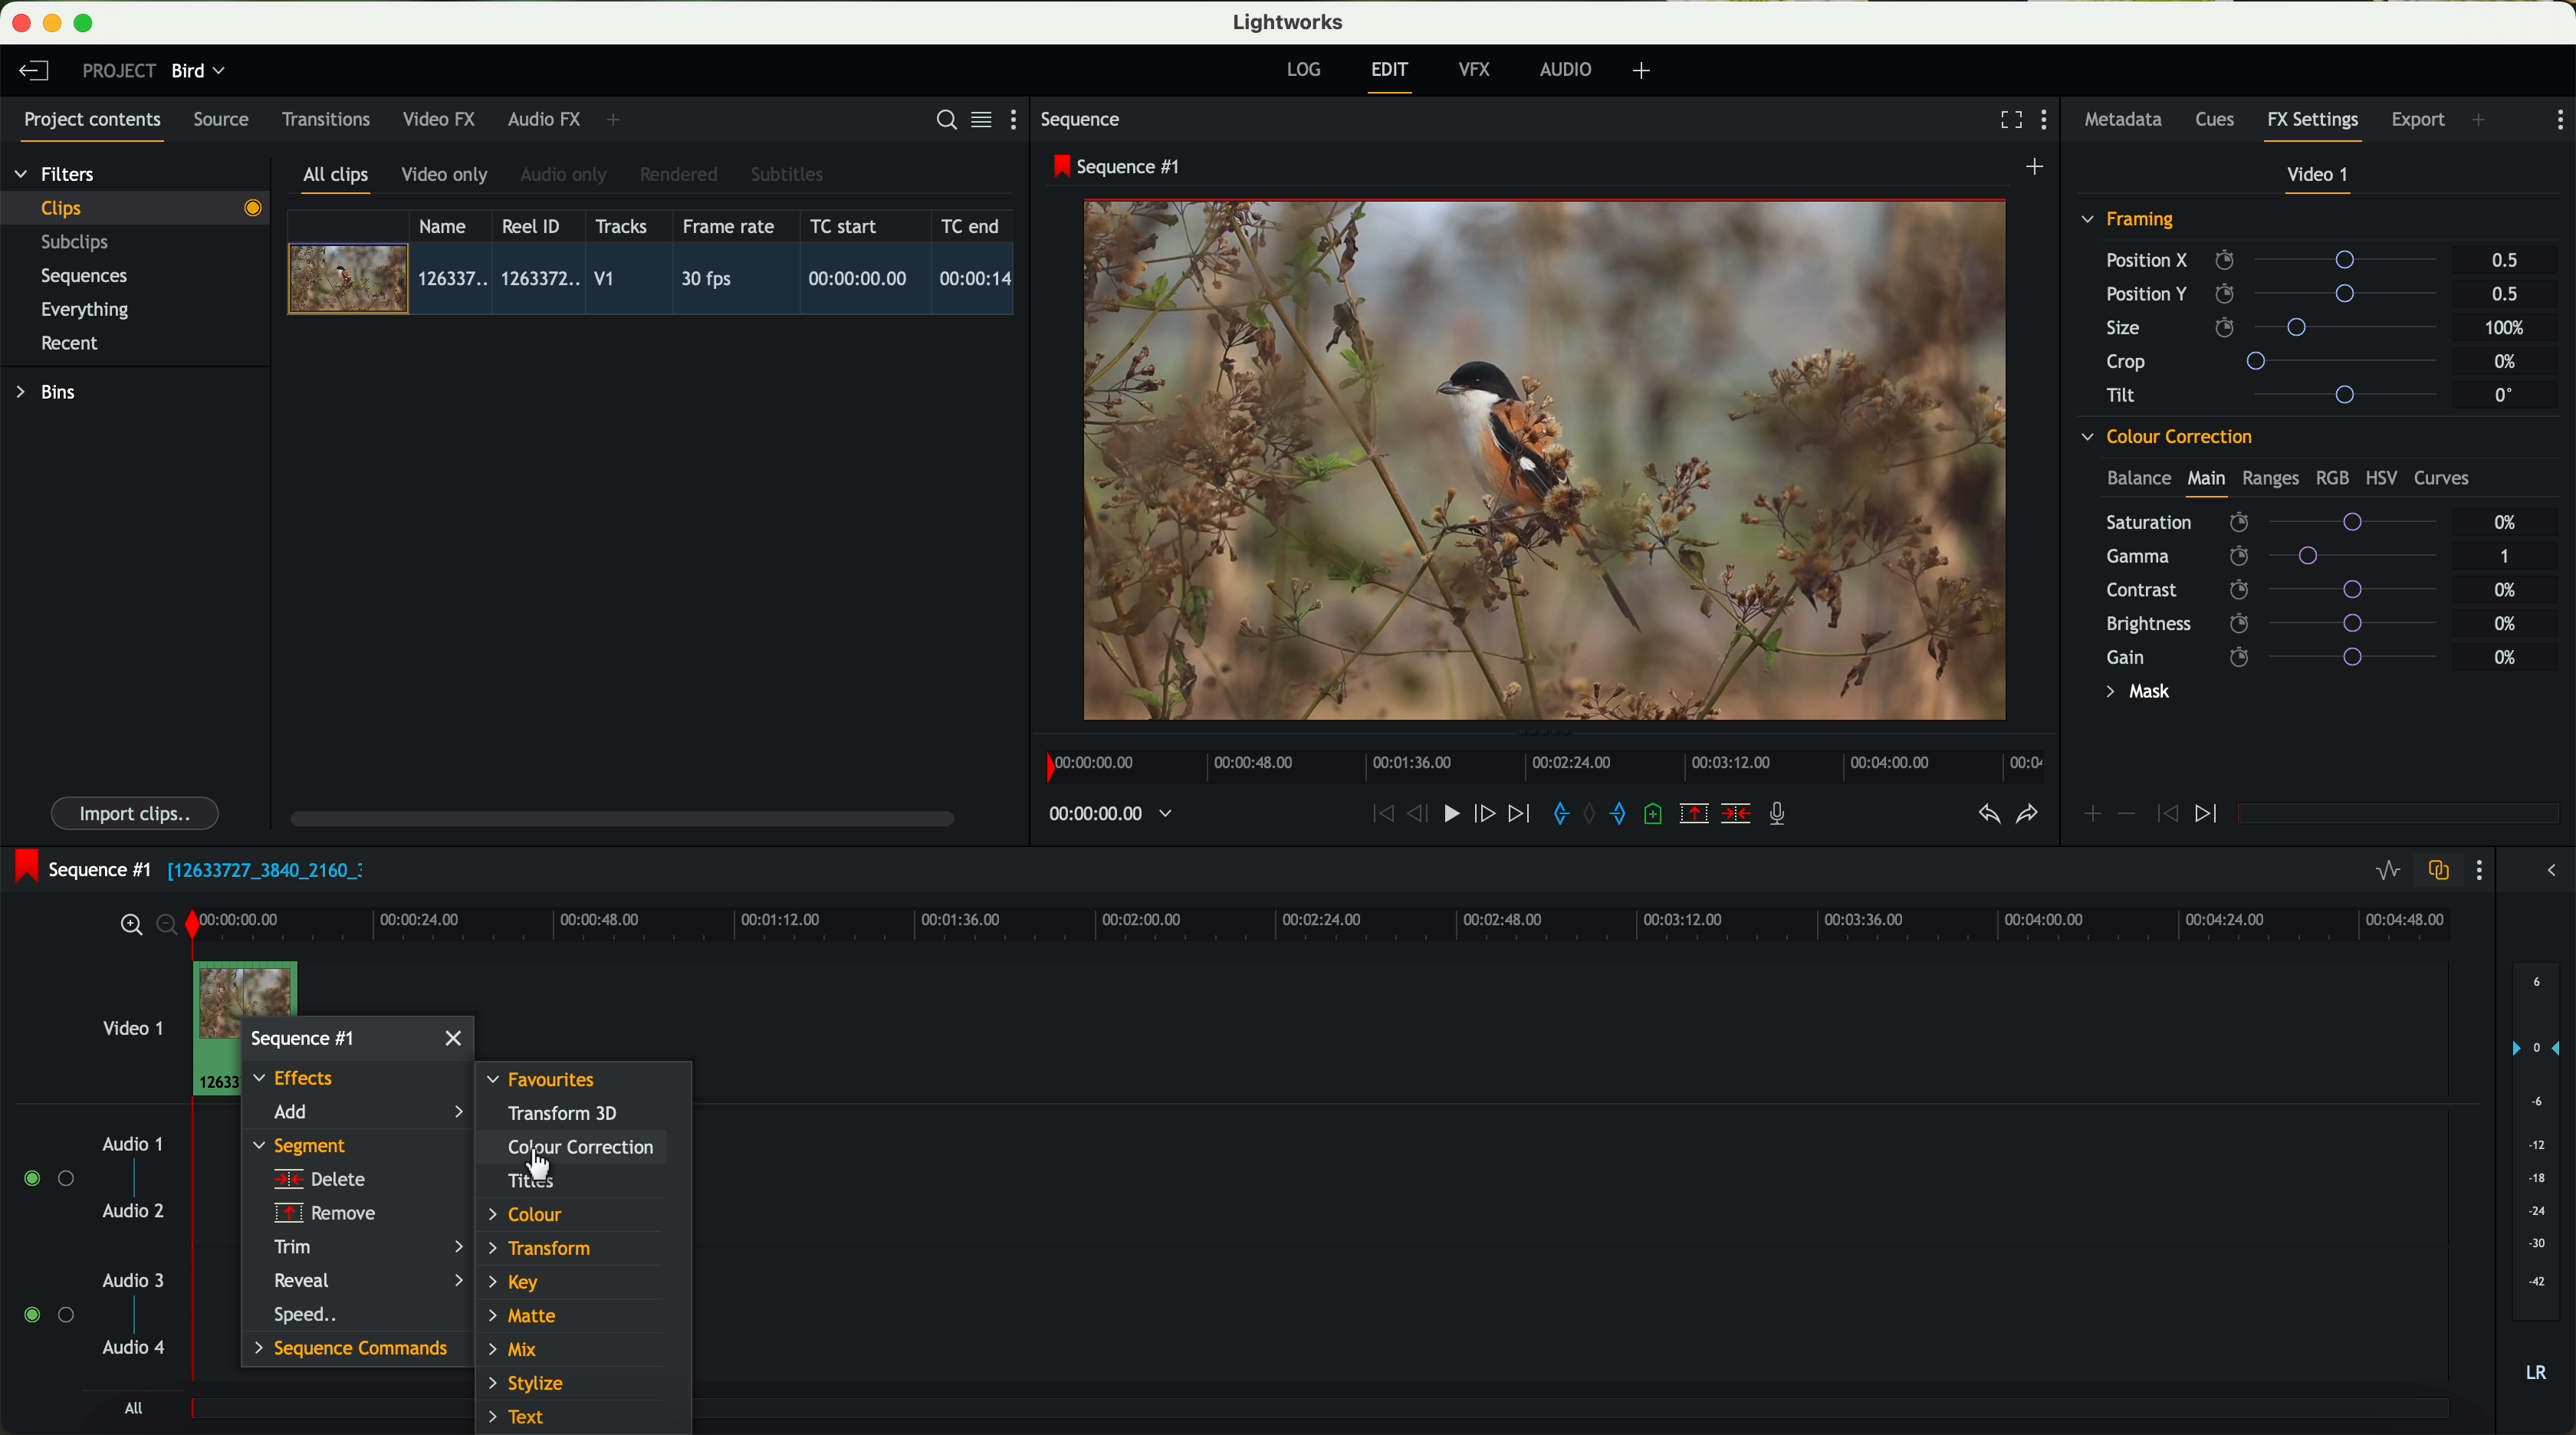 The height and width of the screenshot is (1435, 2576). I want to click on sequence commands, so click(358, 1351).